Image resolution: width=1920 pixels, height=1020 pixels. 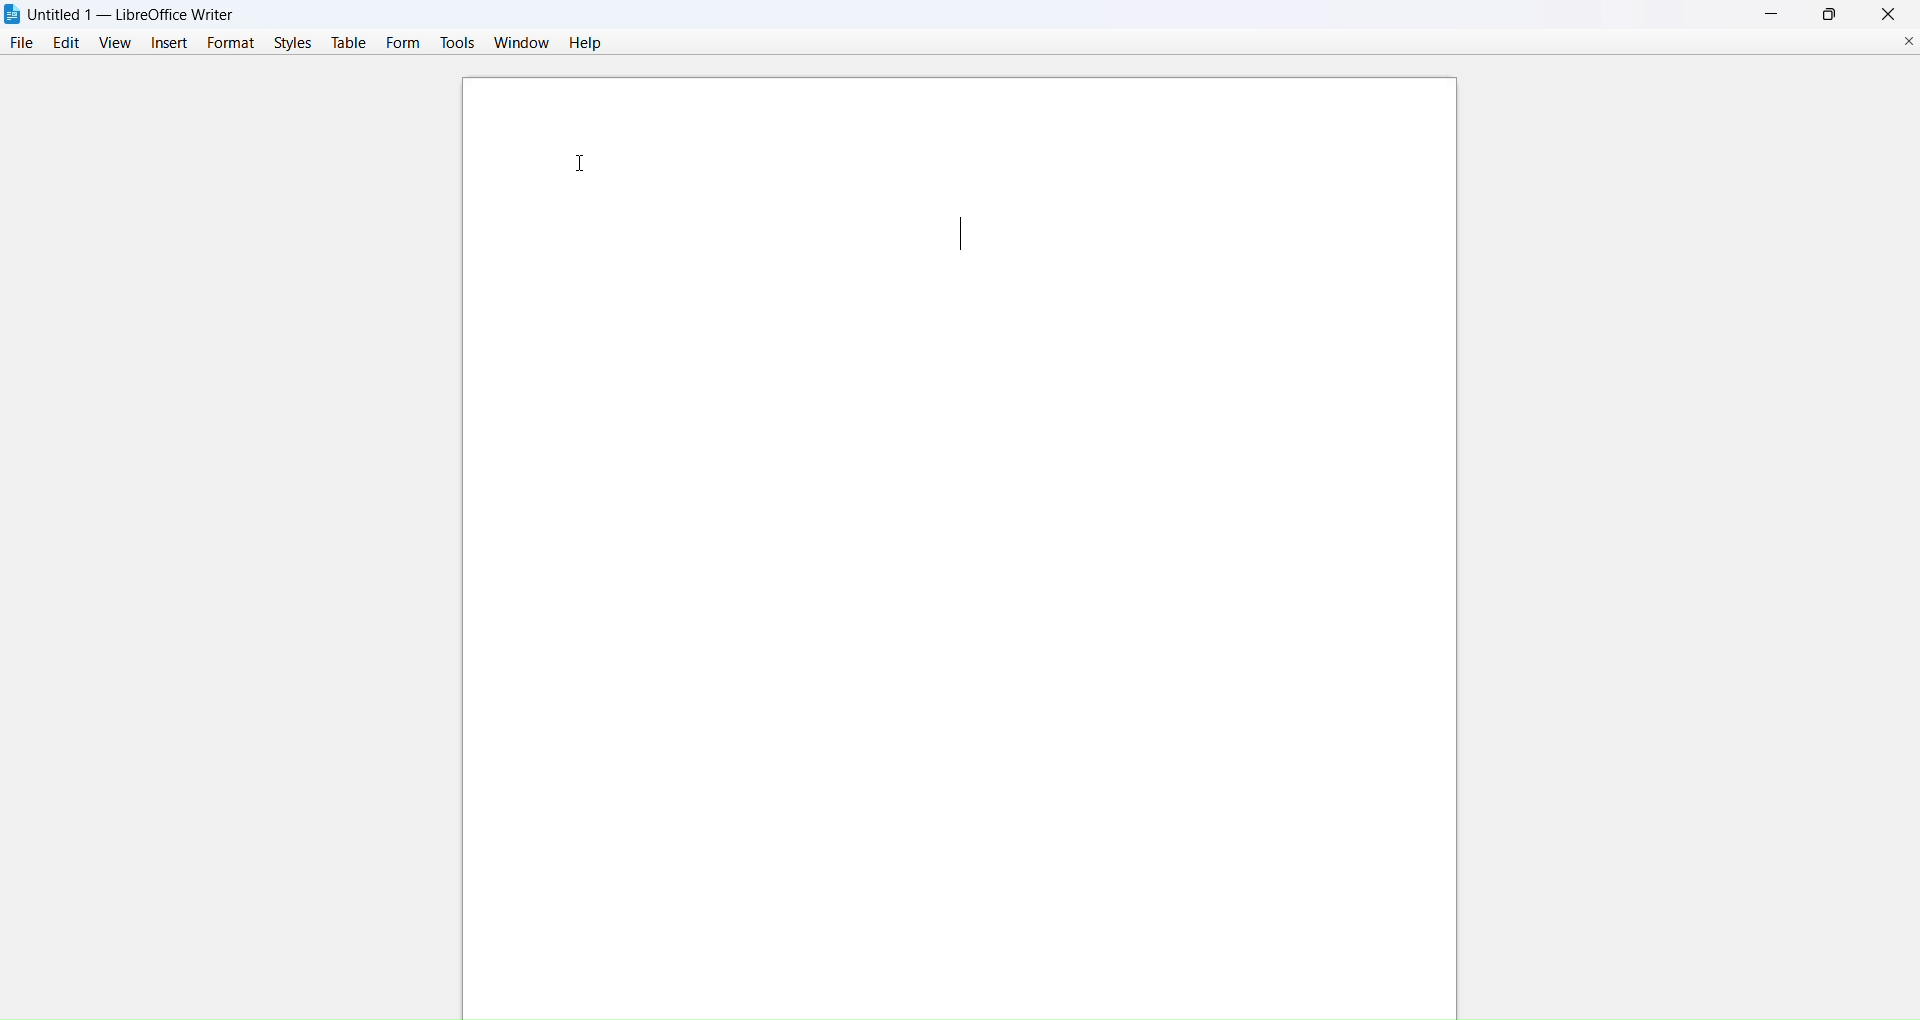 What do you see at coordinates (458, 42) in the screenshot?
I see `tools` at bounding box center [458, 42].